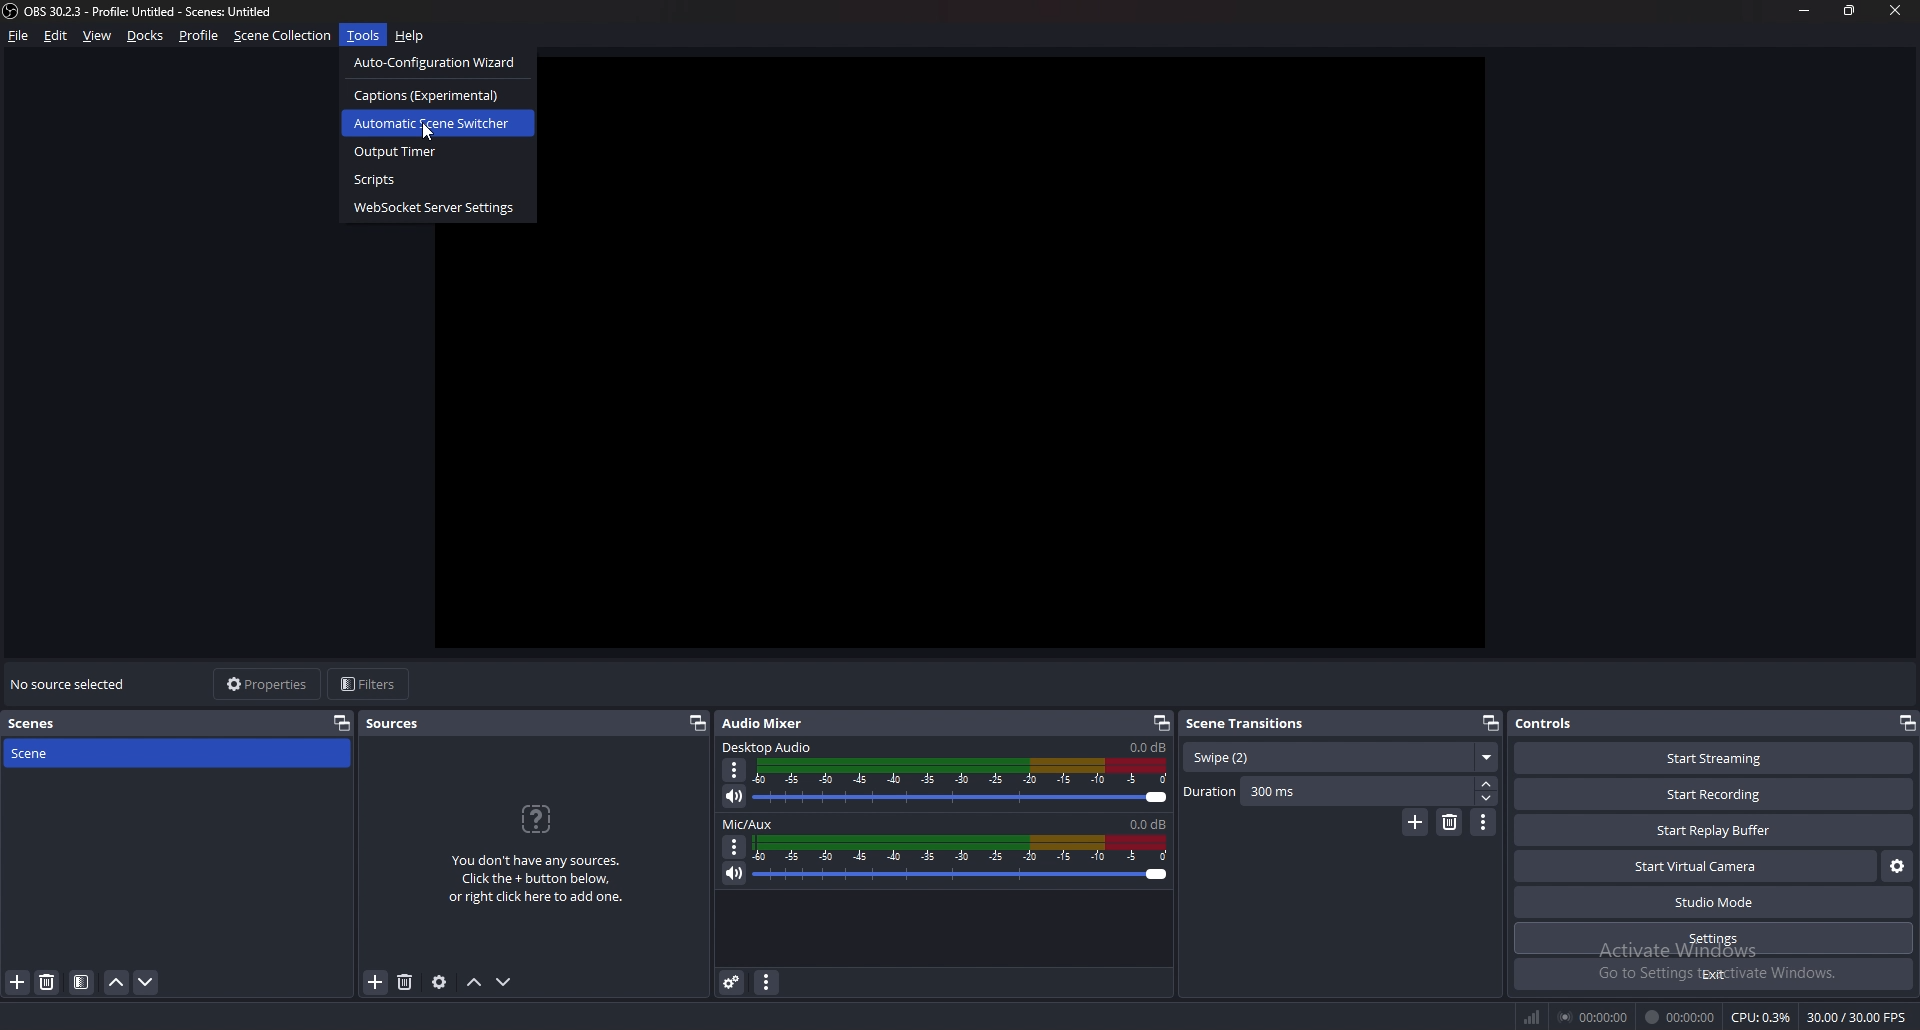 The image size is (1920, 1030). I want to click on settings, so click(1716, 938).